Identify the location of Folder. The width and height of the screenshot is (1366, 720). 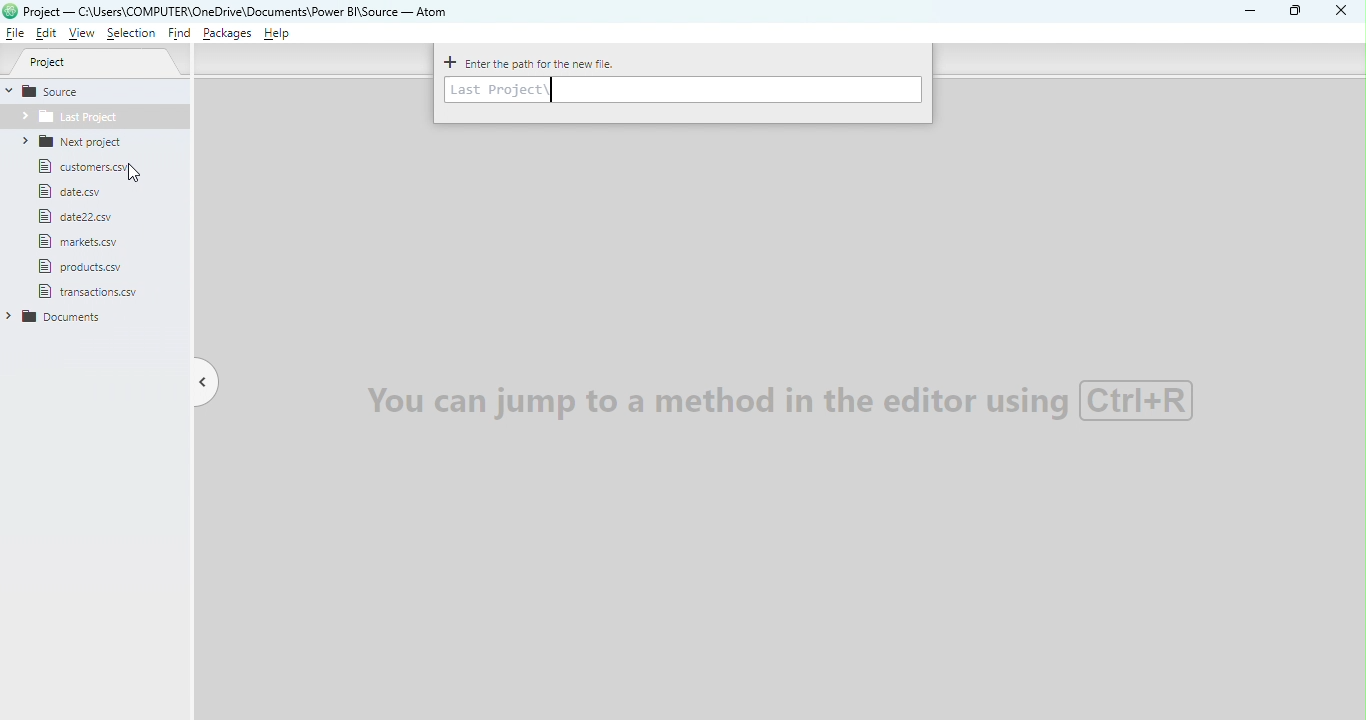
(81, 142).